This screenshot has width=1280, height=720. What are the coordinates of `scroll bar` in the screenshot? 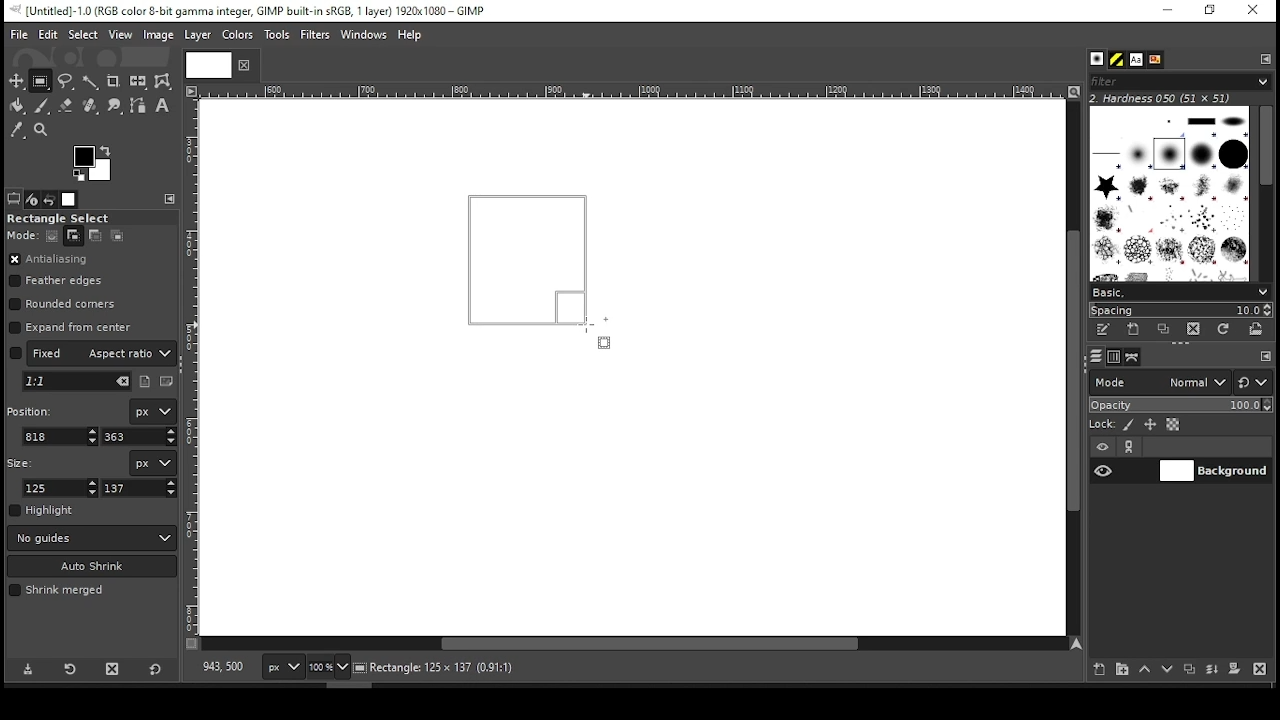 It's located at (1265, 192).